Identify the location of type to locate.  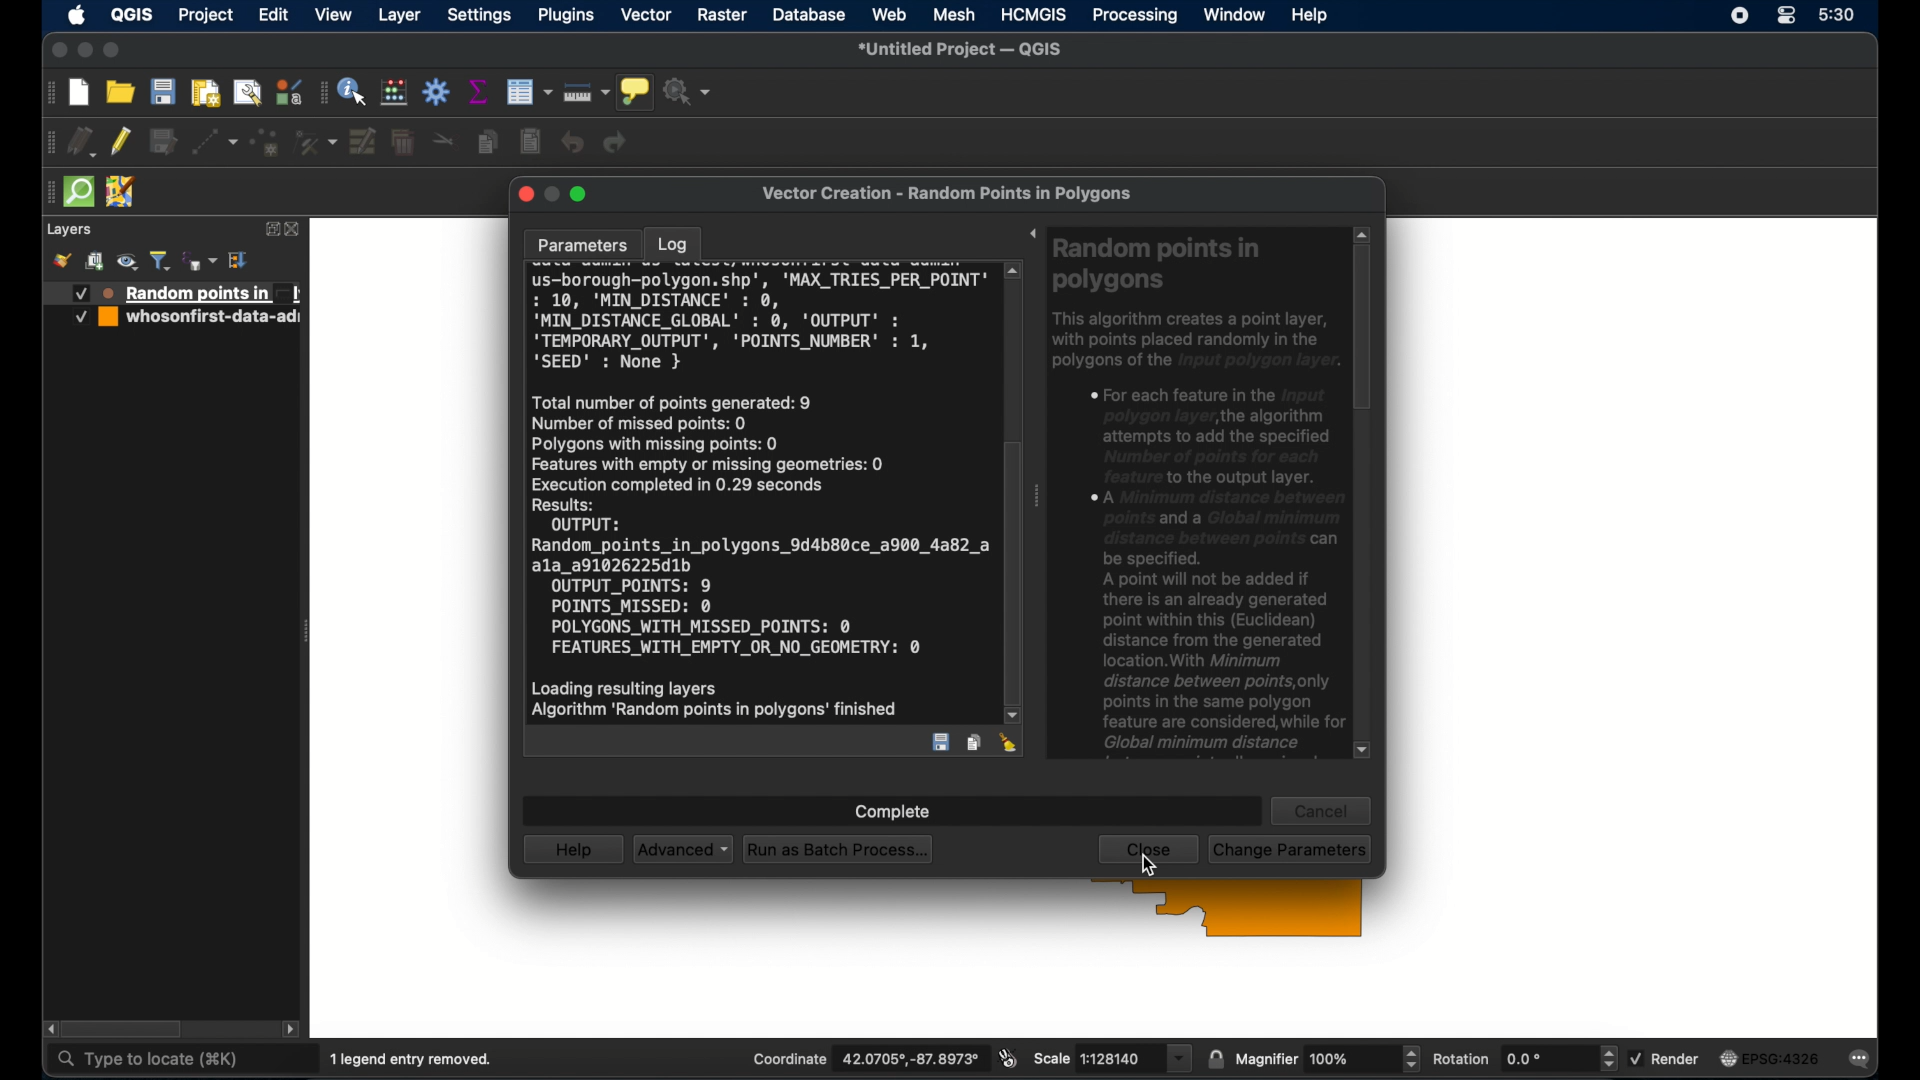
(151, 1061).